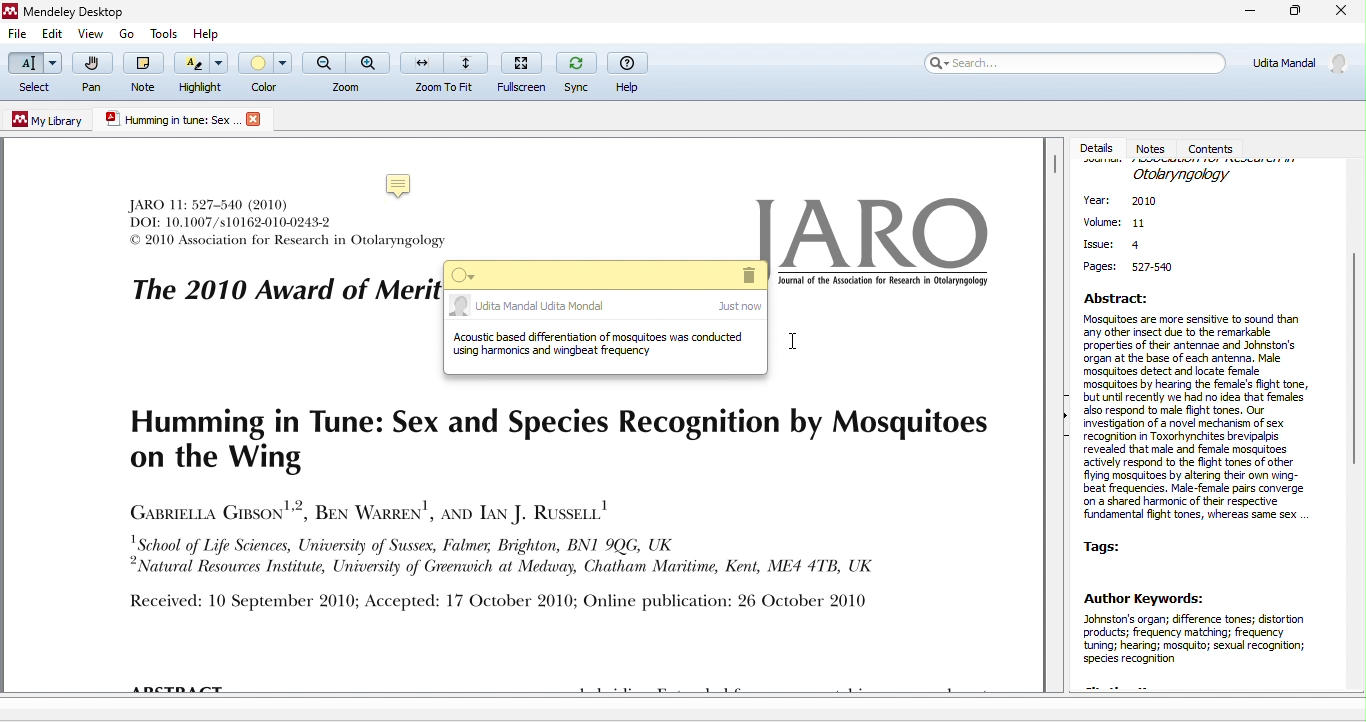  What do you see at coordinates (208, 34) in the screenshot?
I see `help` at bounding box center [208, 34].